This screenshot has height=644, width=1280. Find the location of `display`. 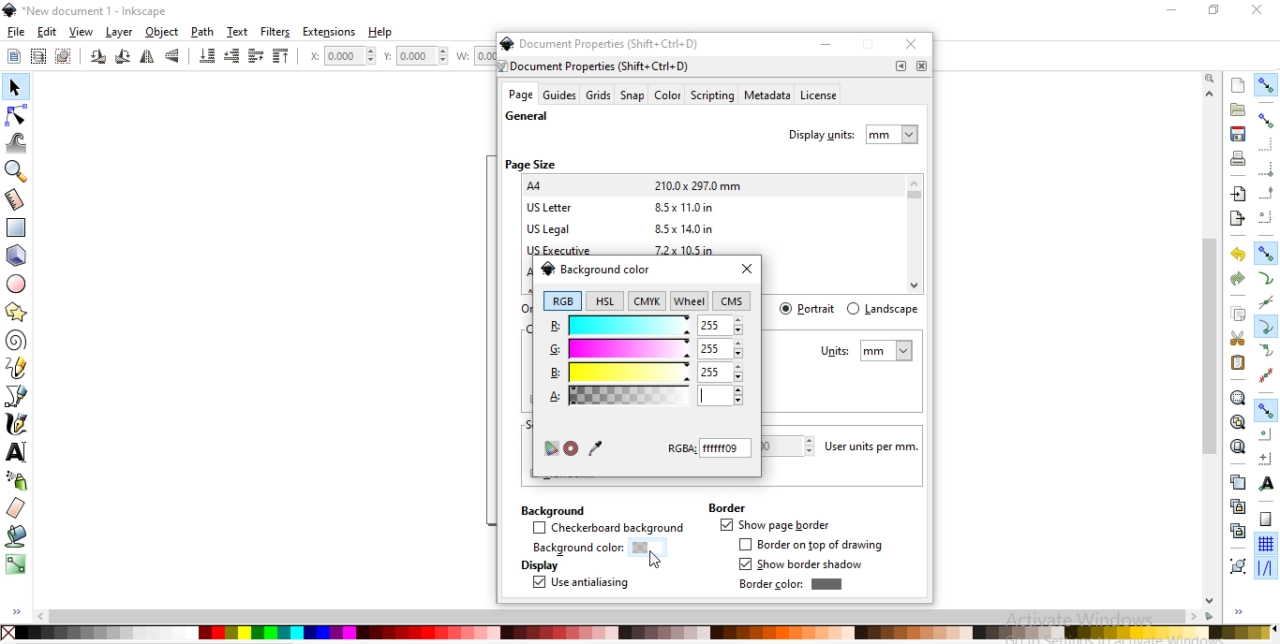

display is located at coordinates (538, 566).